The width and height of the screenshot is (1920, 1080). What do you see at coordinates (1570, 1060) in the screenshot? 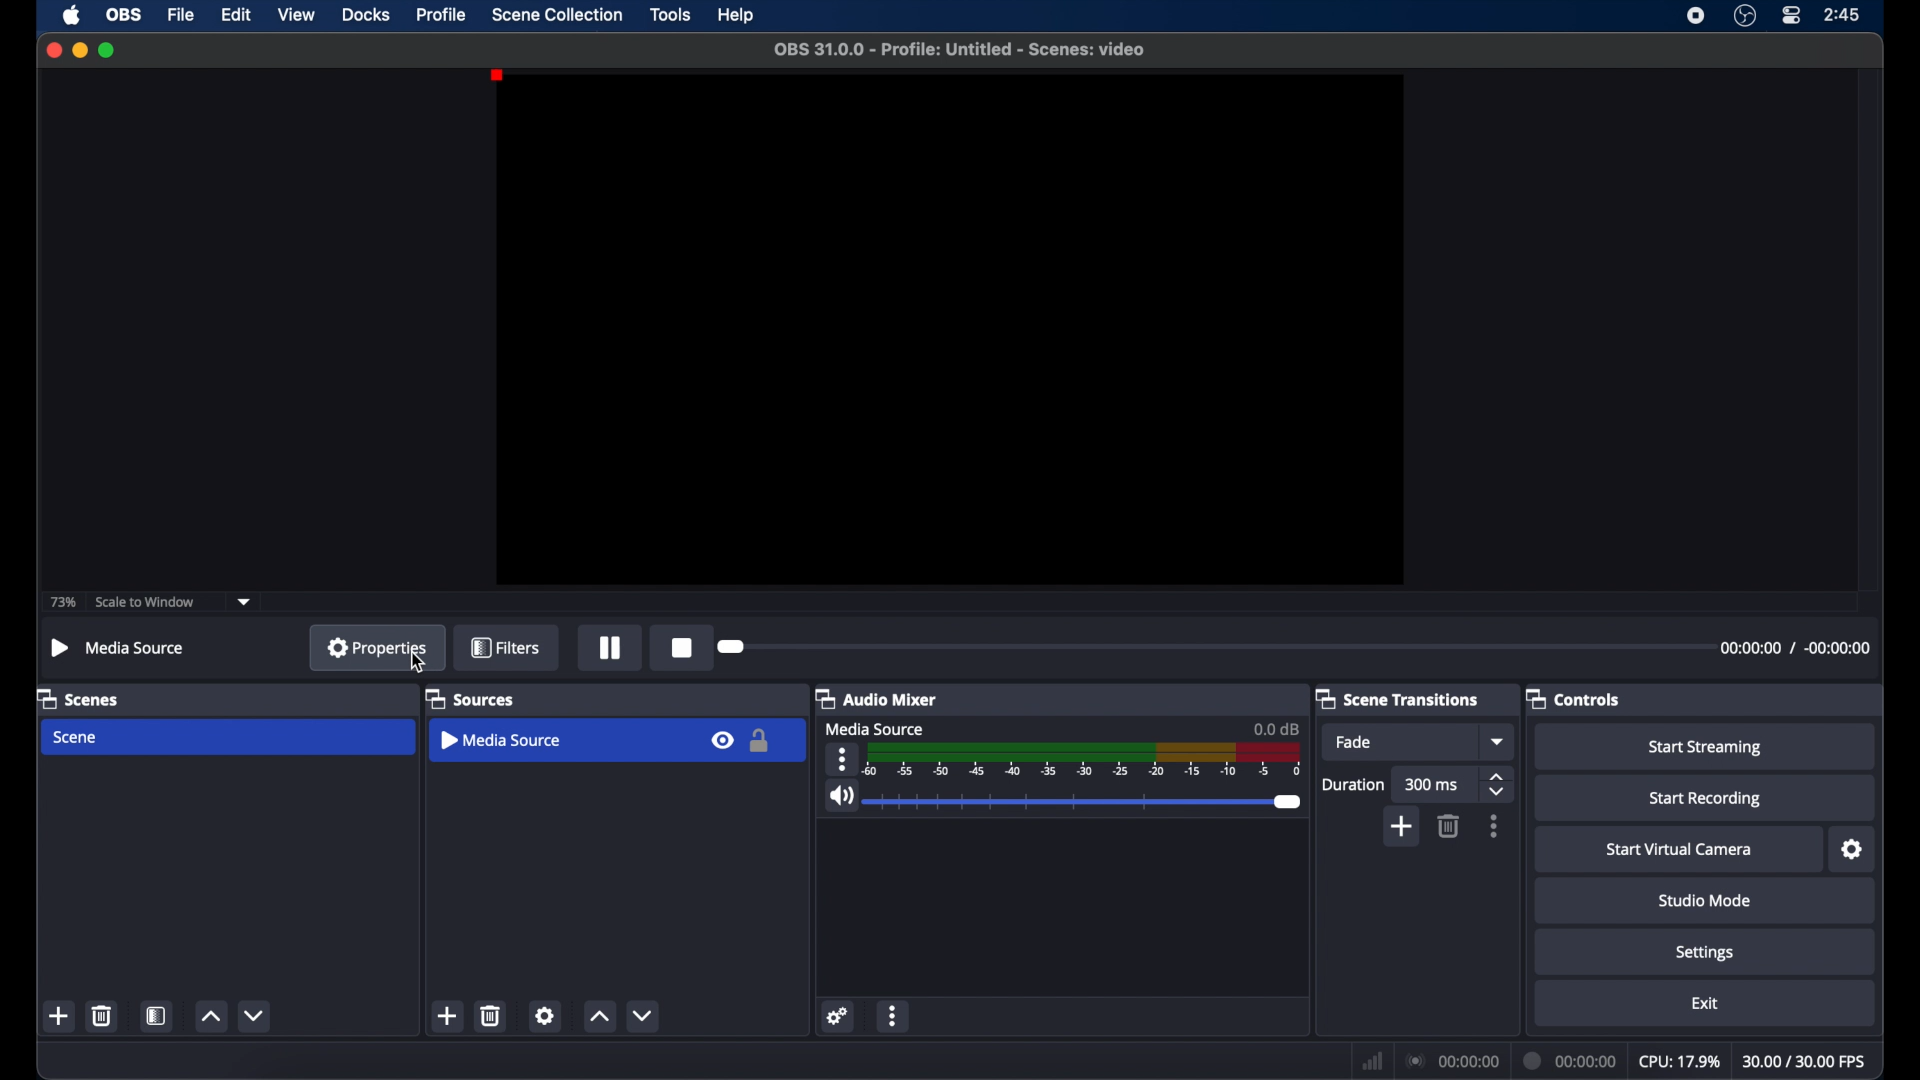
I see `duration` at bounding box center [1570, 1060].